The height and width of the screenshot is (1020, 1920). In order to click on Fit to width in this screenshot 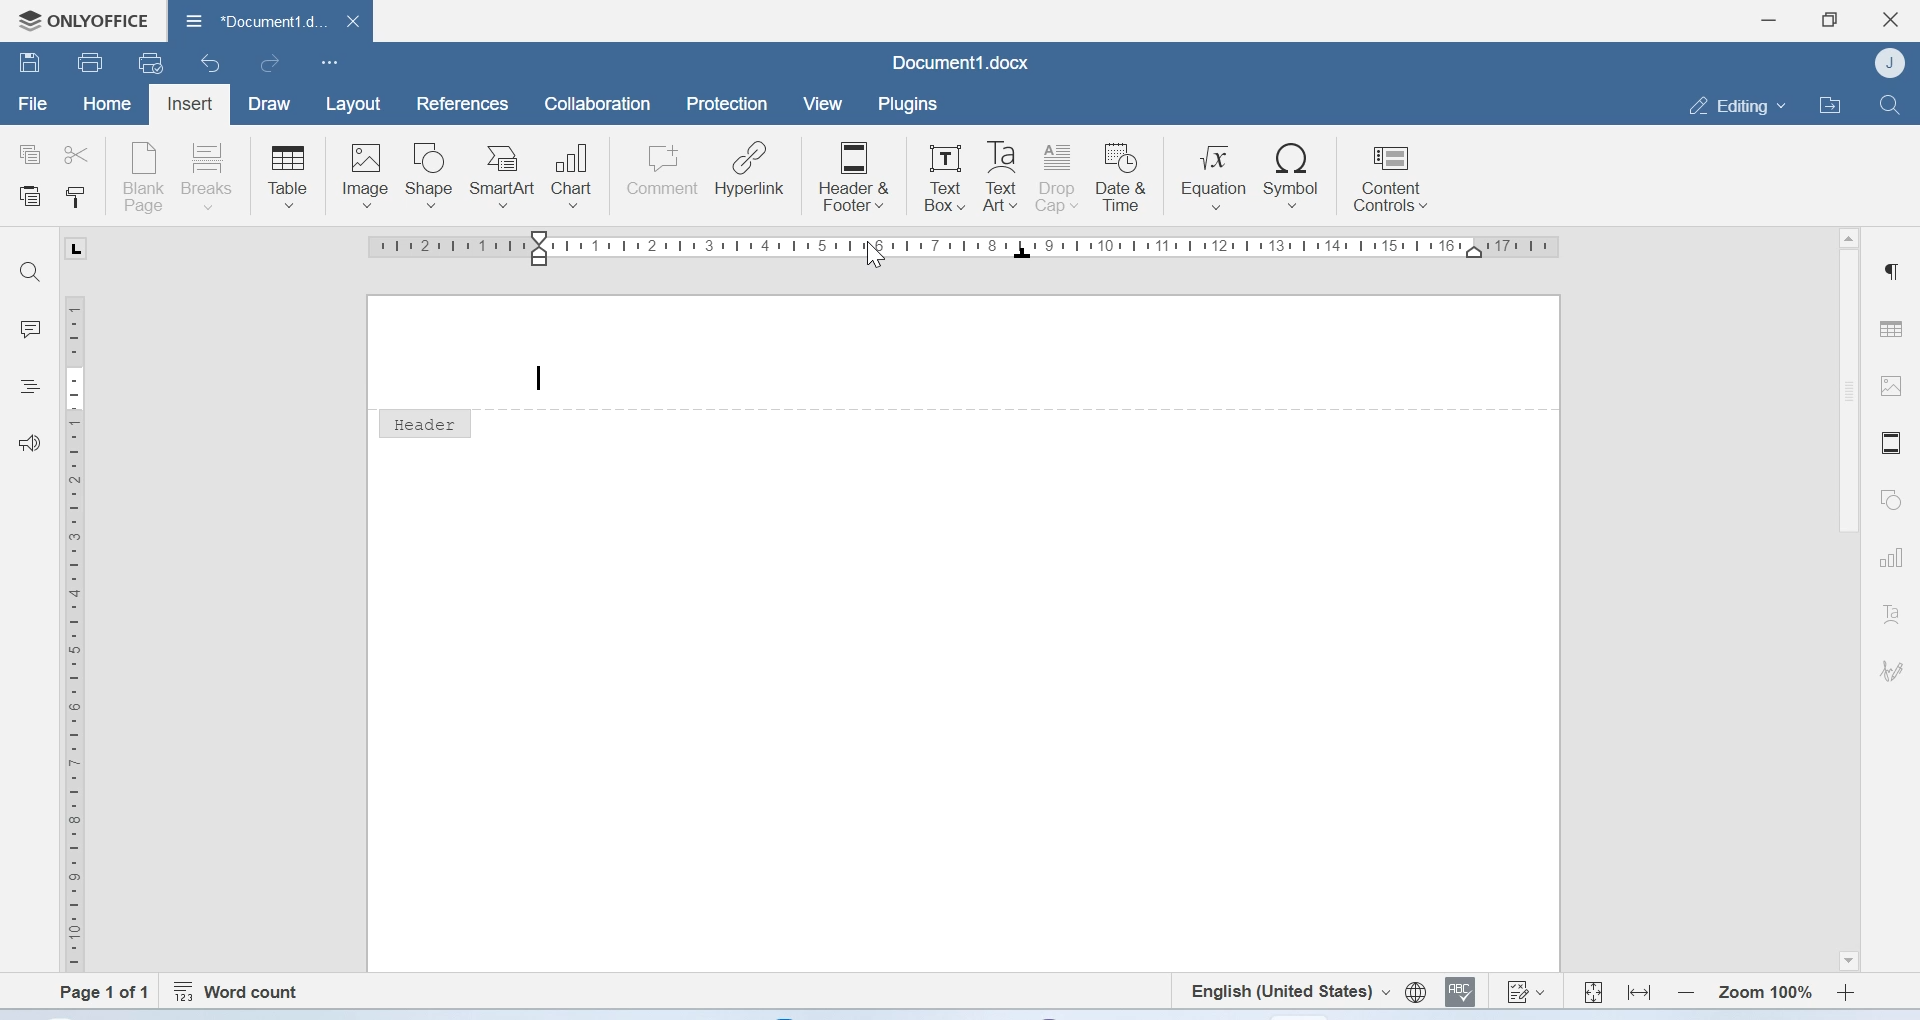, I will do `click(1638, 990)`.